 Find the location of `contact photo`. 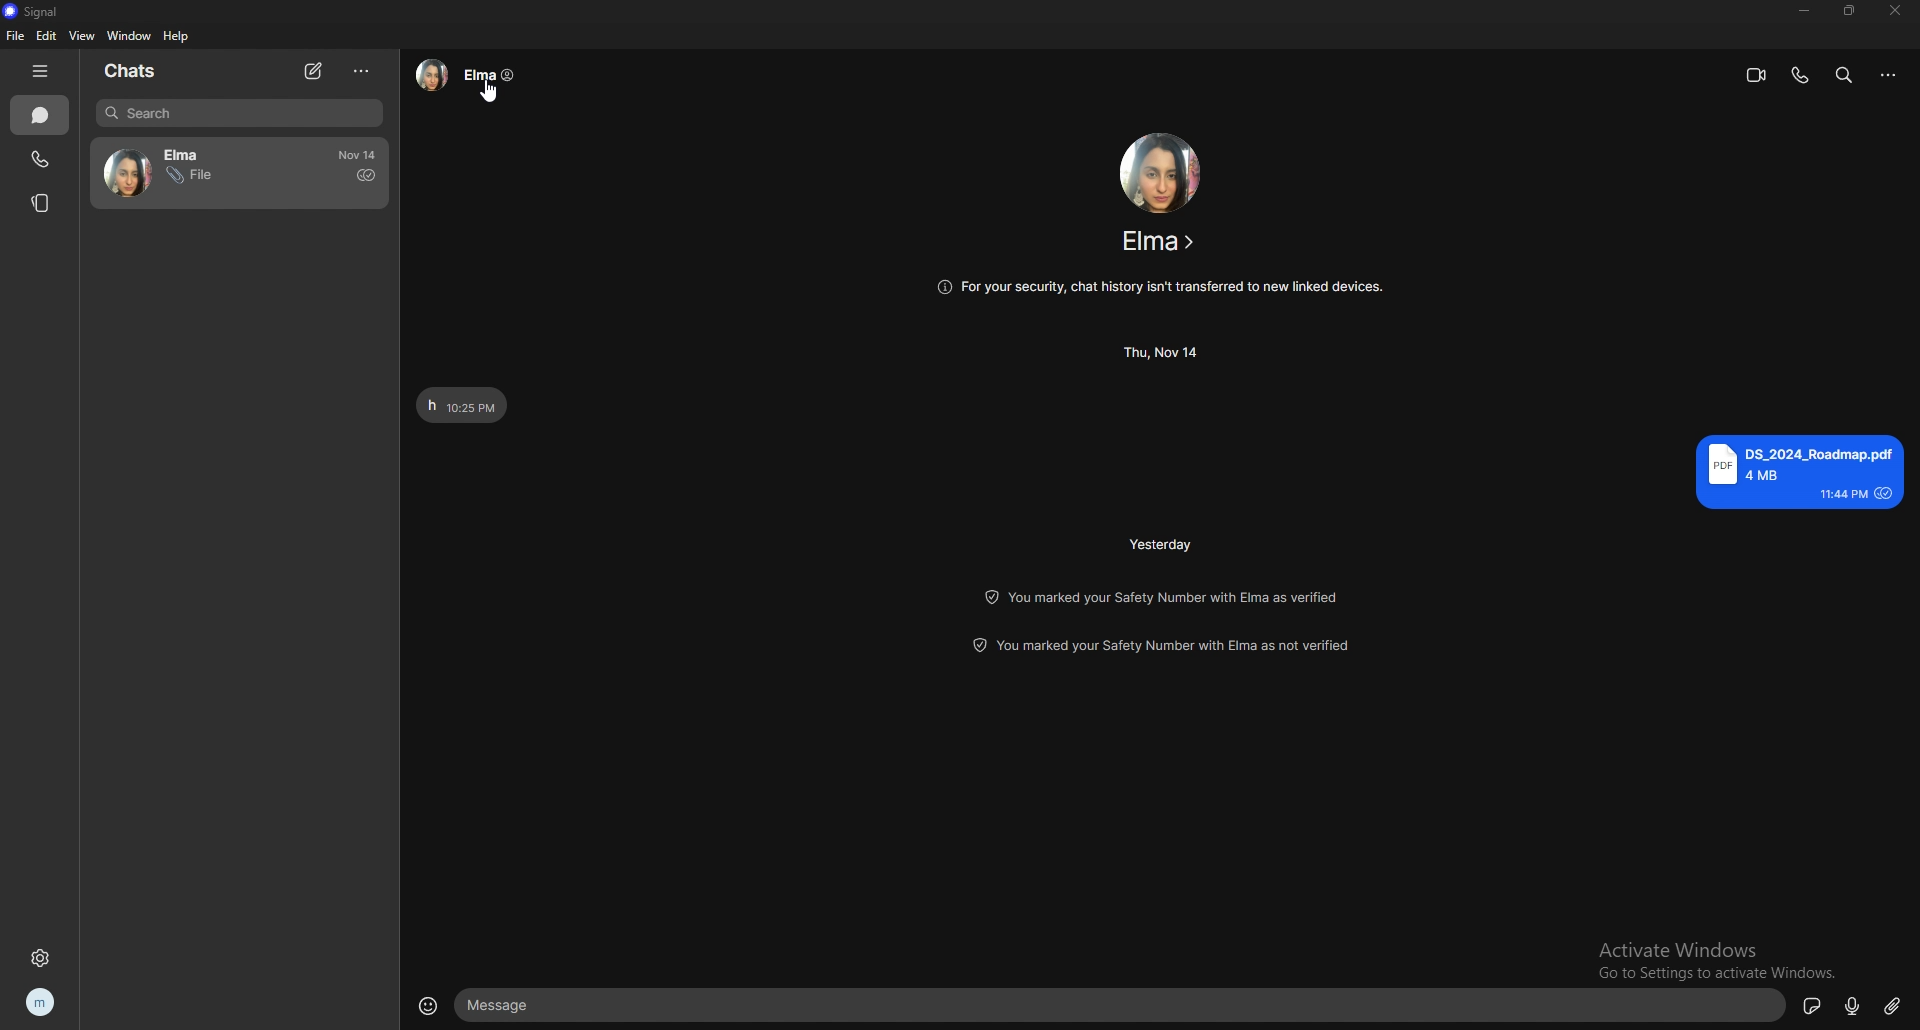

contact photo is located at coordinates (1166, 170).